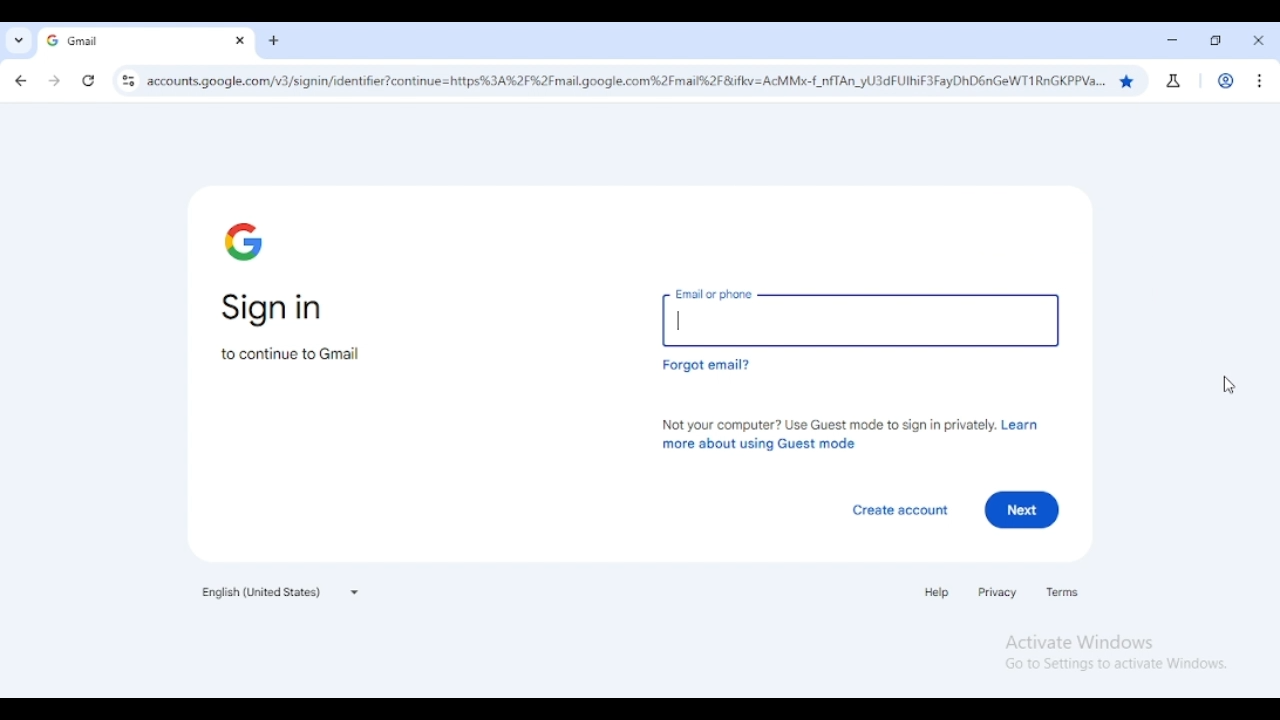 The image size is (1280, 720). Describe the element at coordinates (240, 40) in the screenshot. I see `close tab` at that location.